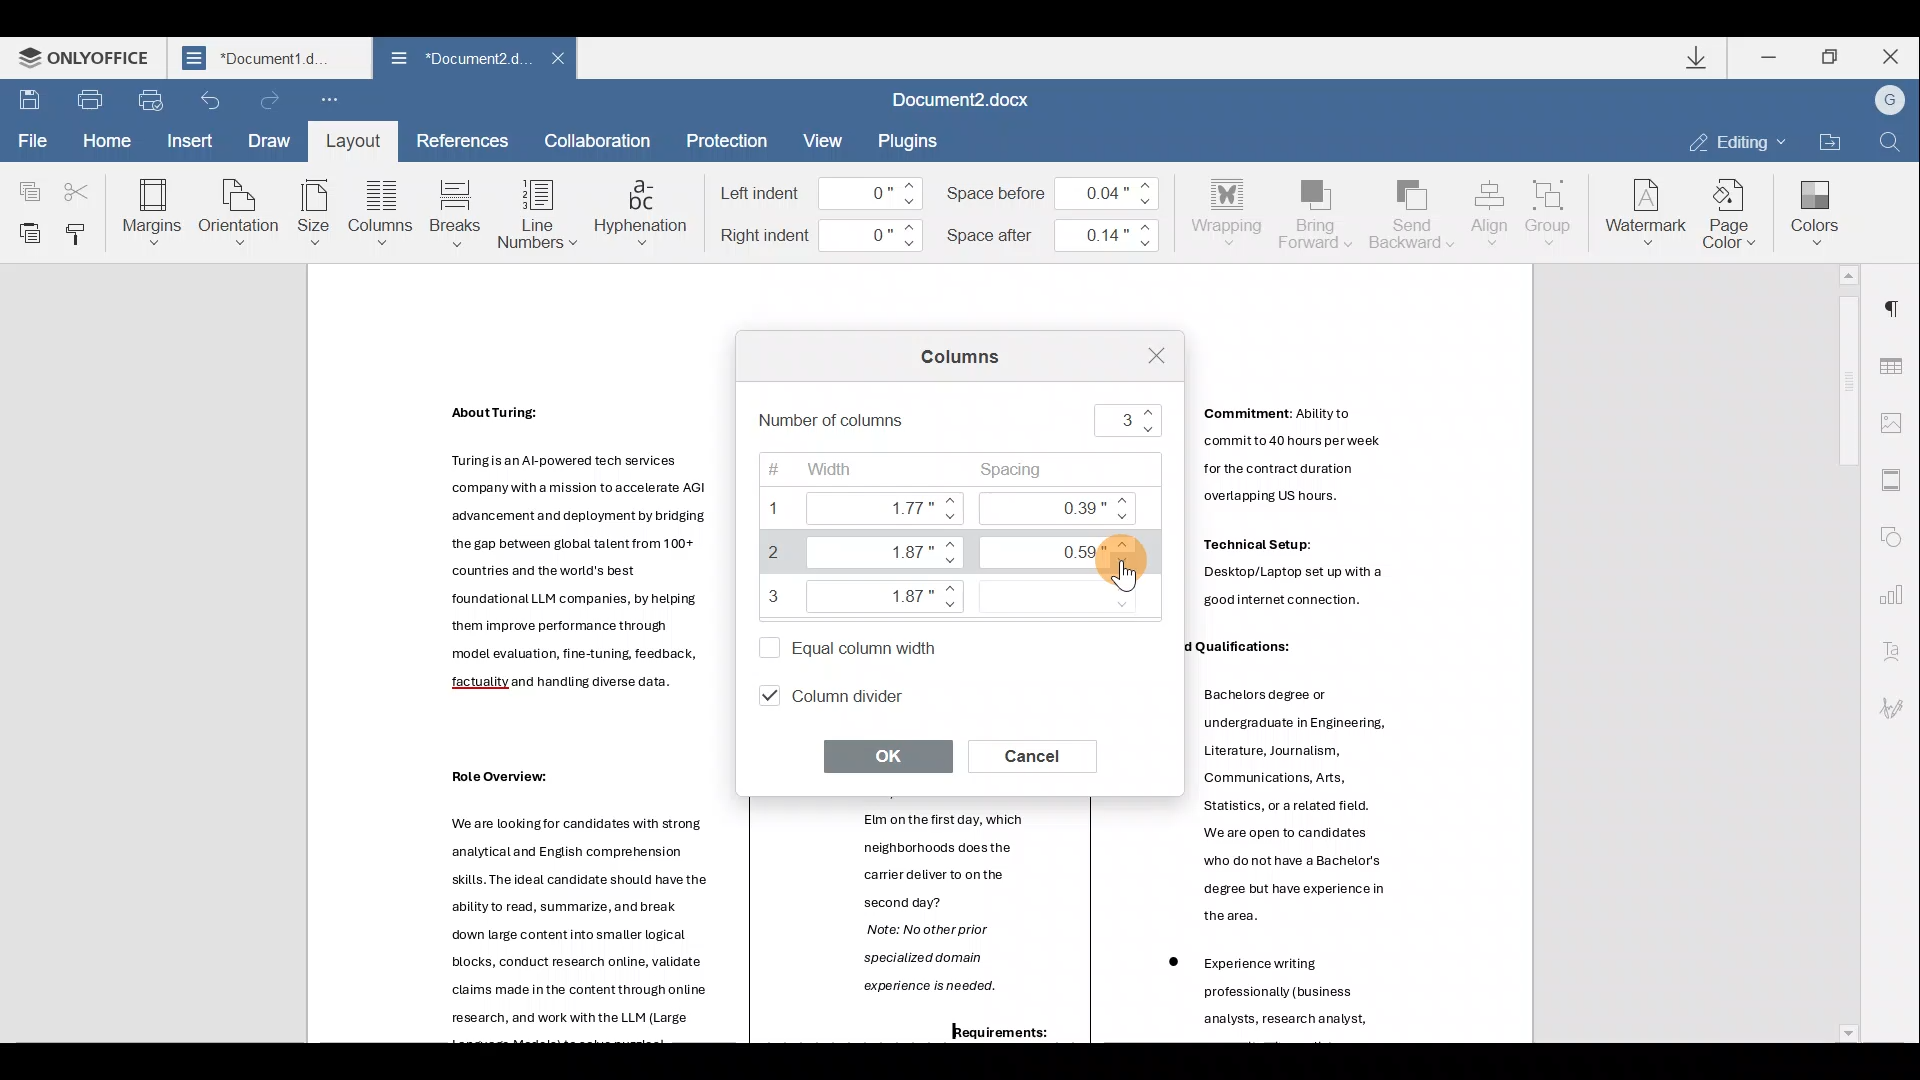 The image size is (1920, 1080). Describe the element at coordinates (1316, 211) in the screenshot. I see `Bring forward` at that location.